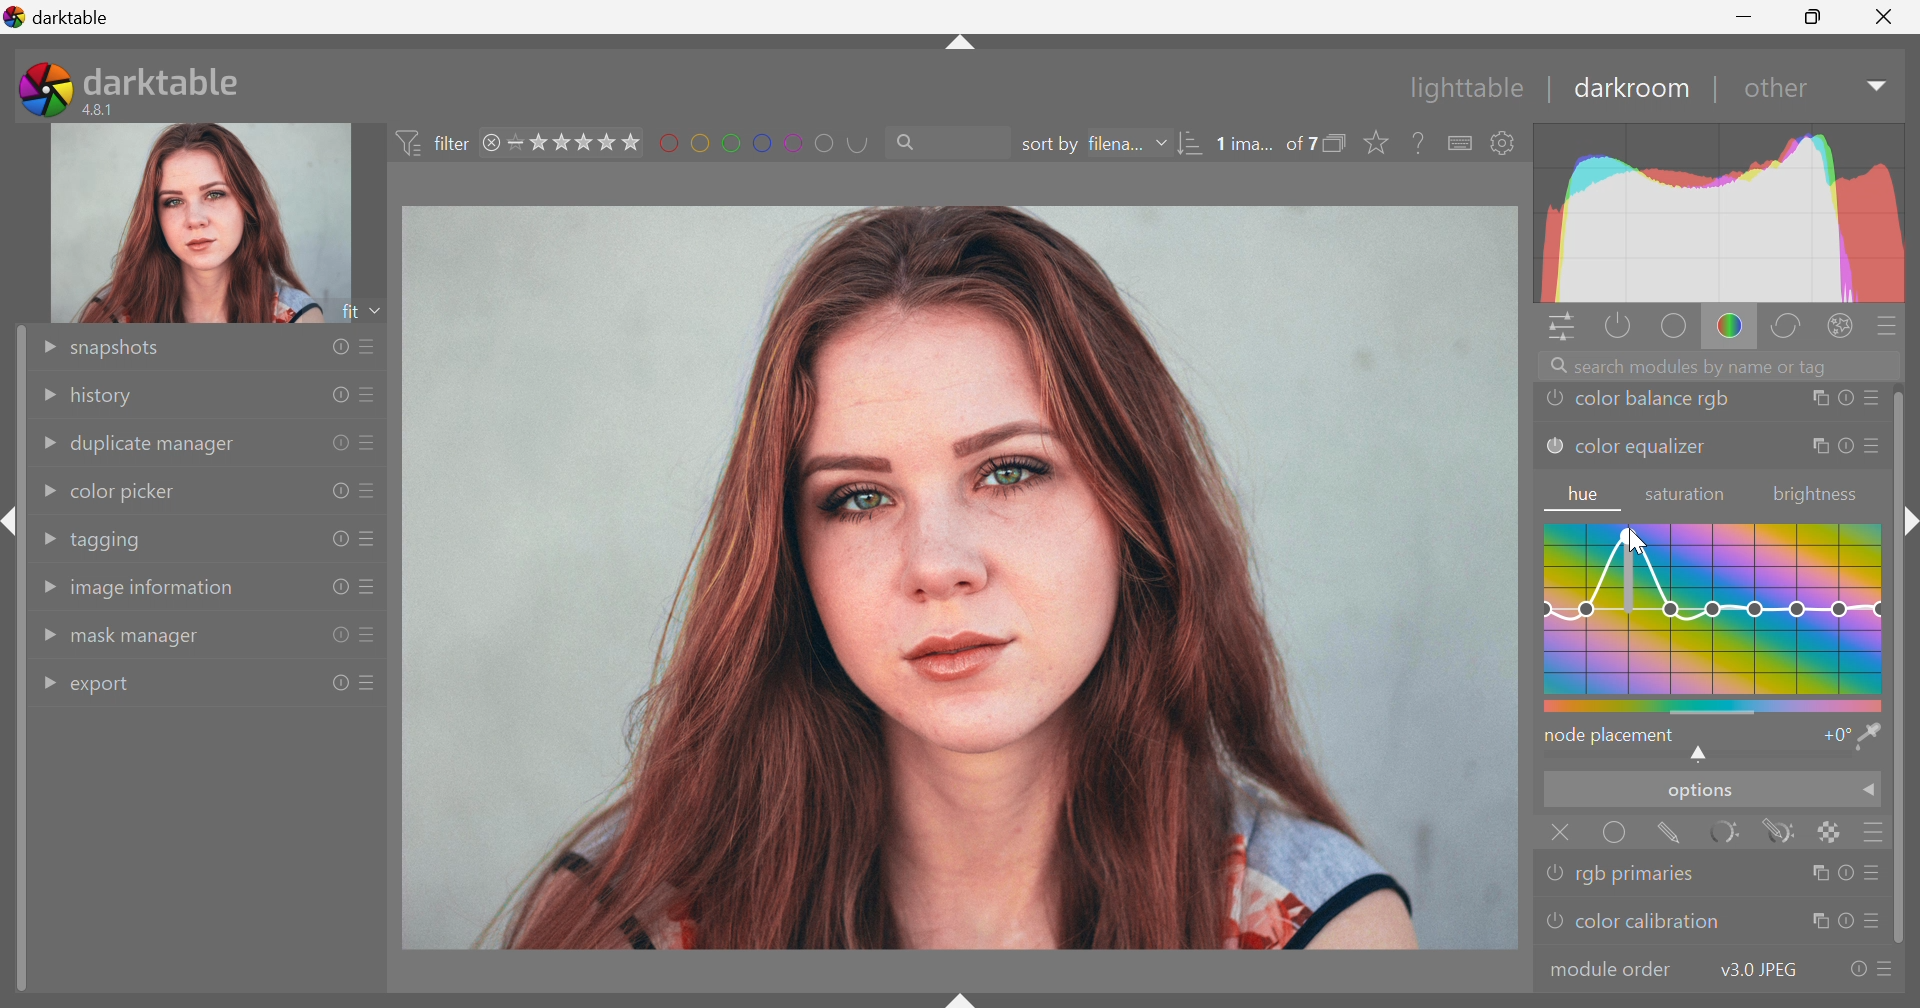  What do you see at coordinates (1852, 971) in the screenshot?
I see `reset` at bounding box center [1852, 971].